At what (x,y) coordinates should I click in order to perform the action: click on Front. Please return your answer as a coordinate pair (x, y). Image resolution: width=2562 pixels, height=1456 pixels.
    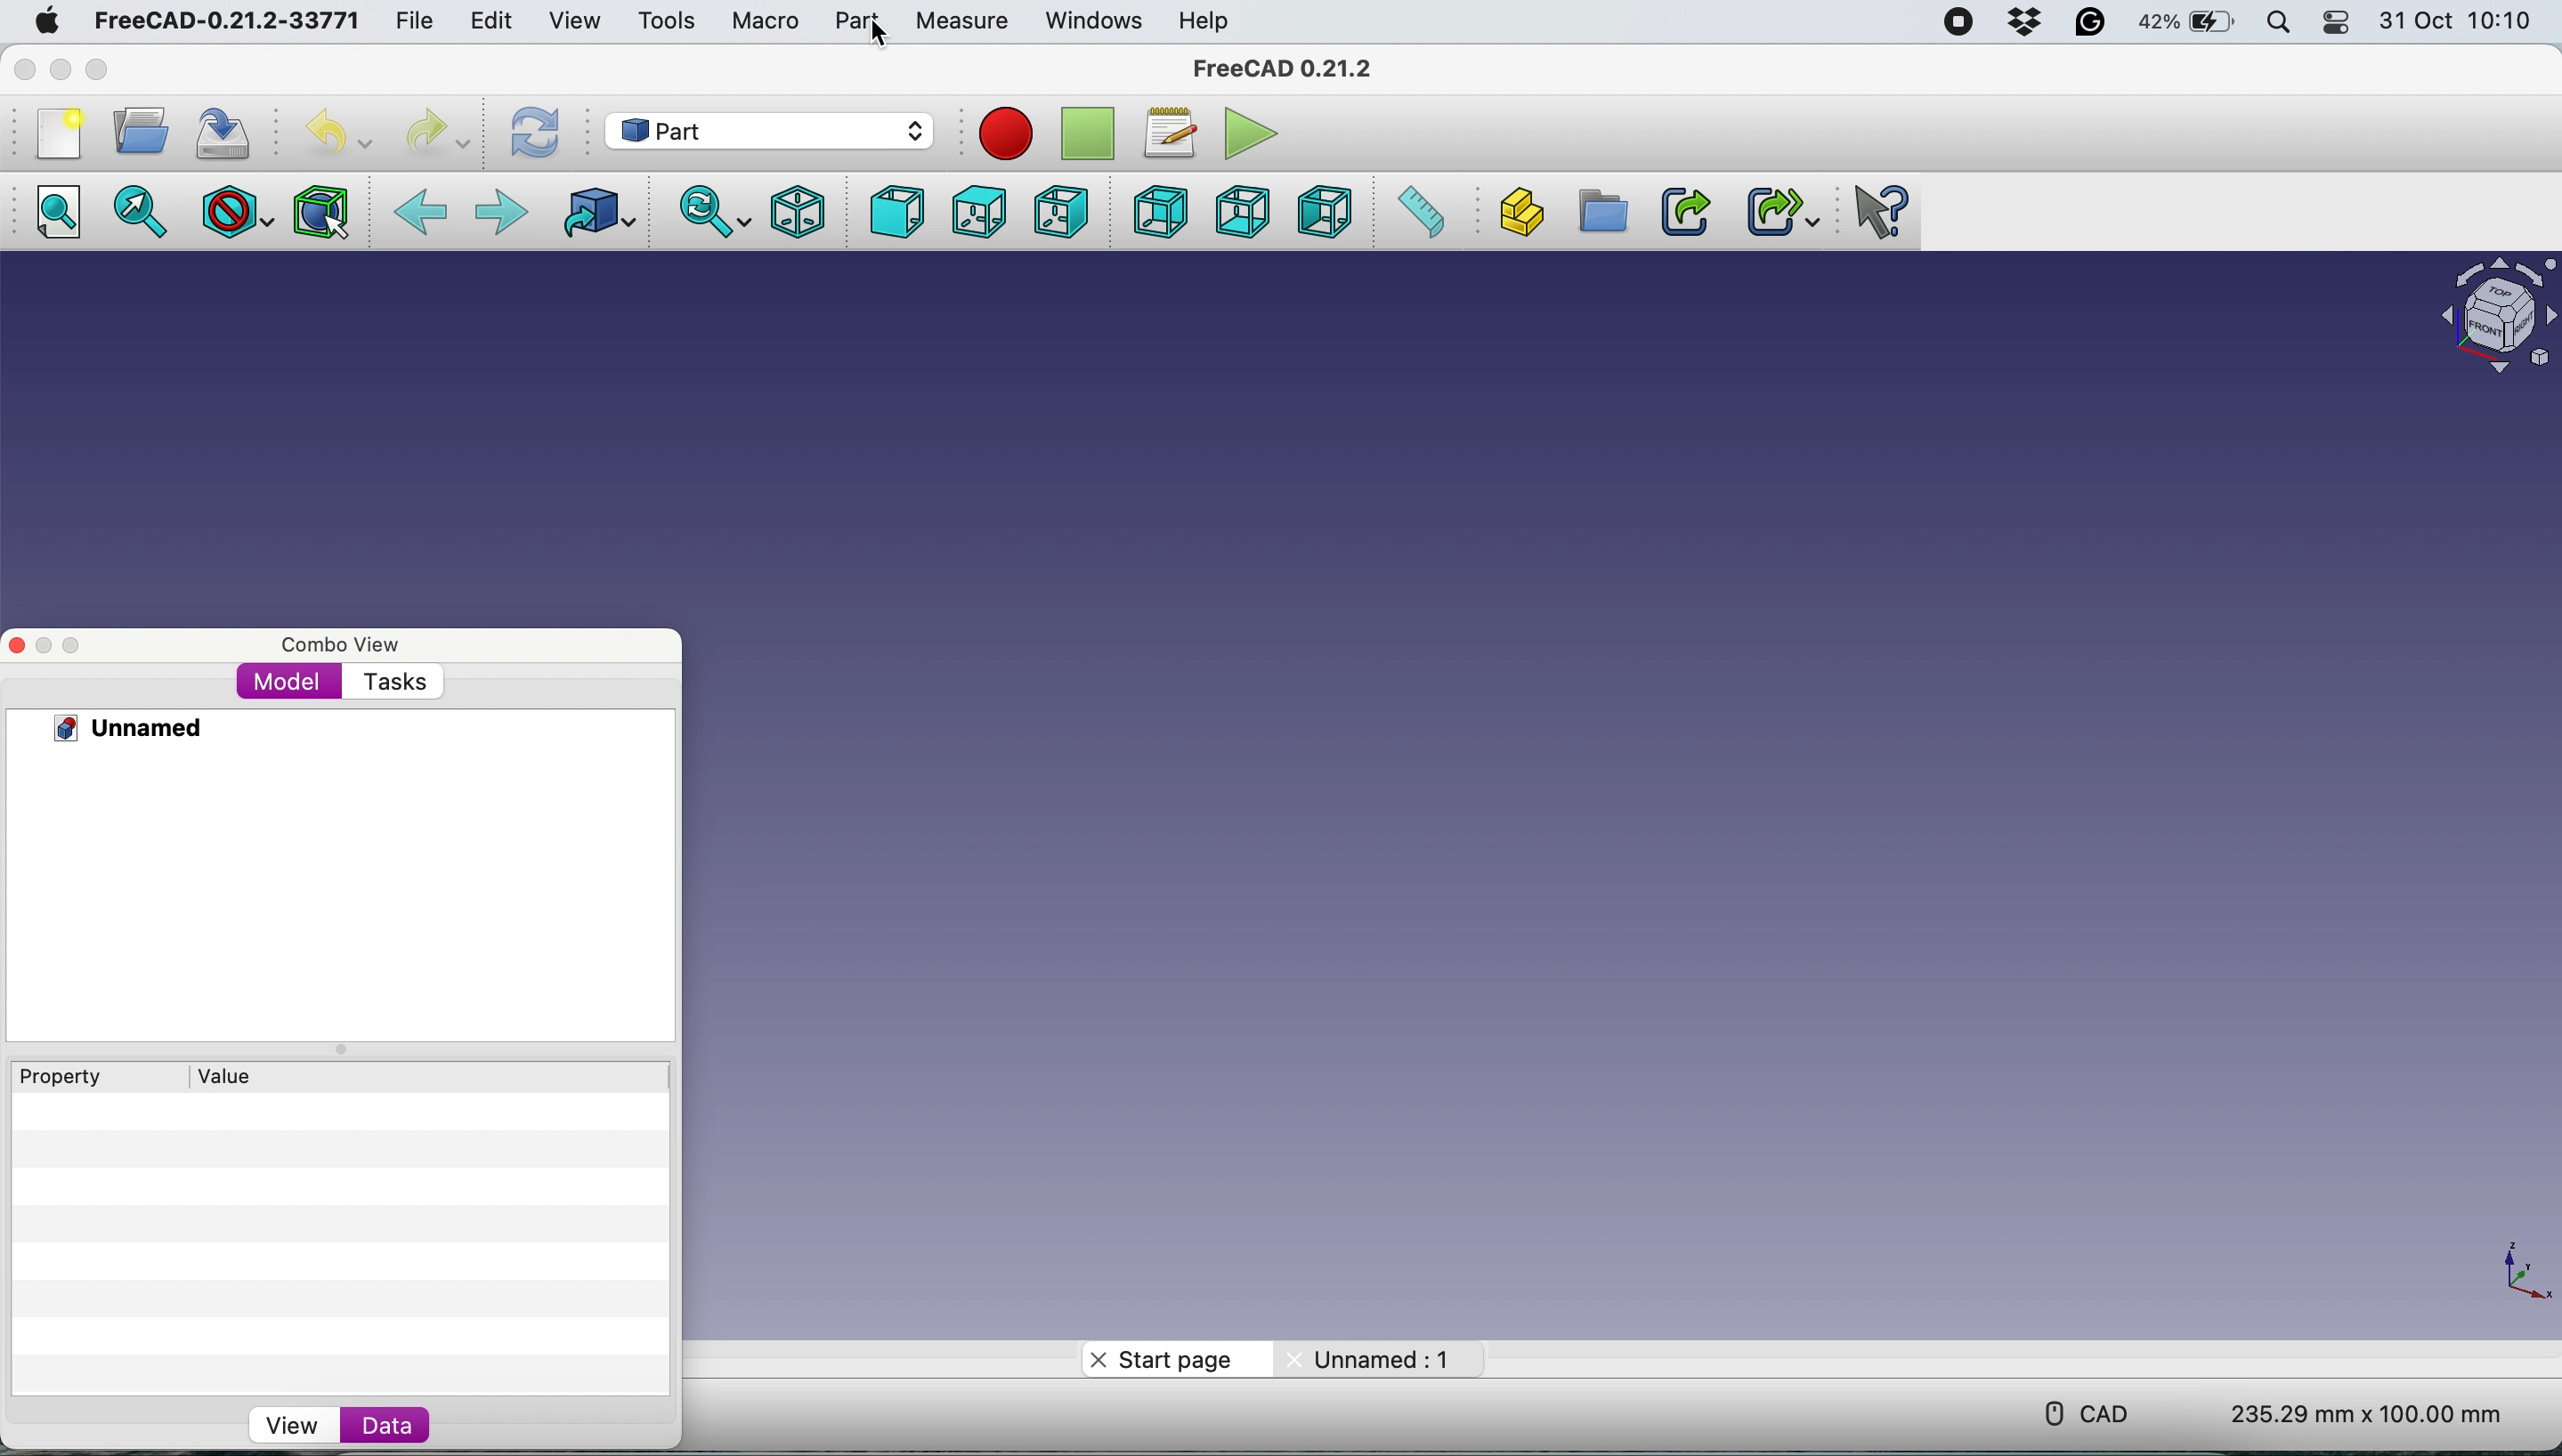
    Looking at the image, I should click on (889, 212).